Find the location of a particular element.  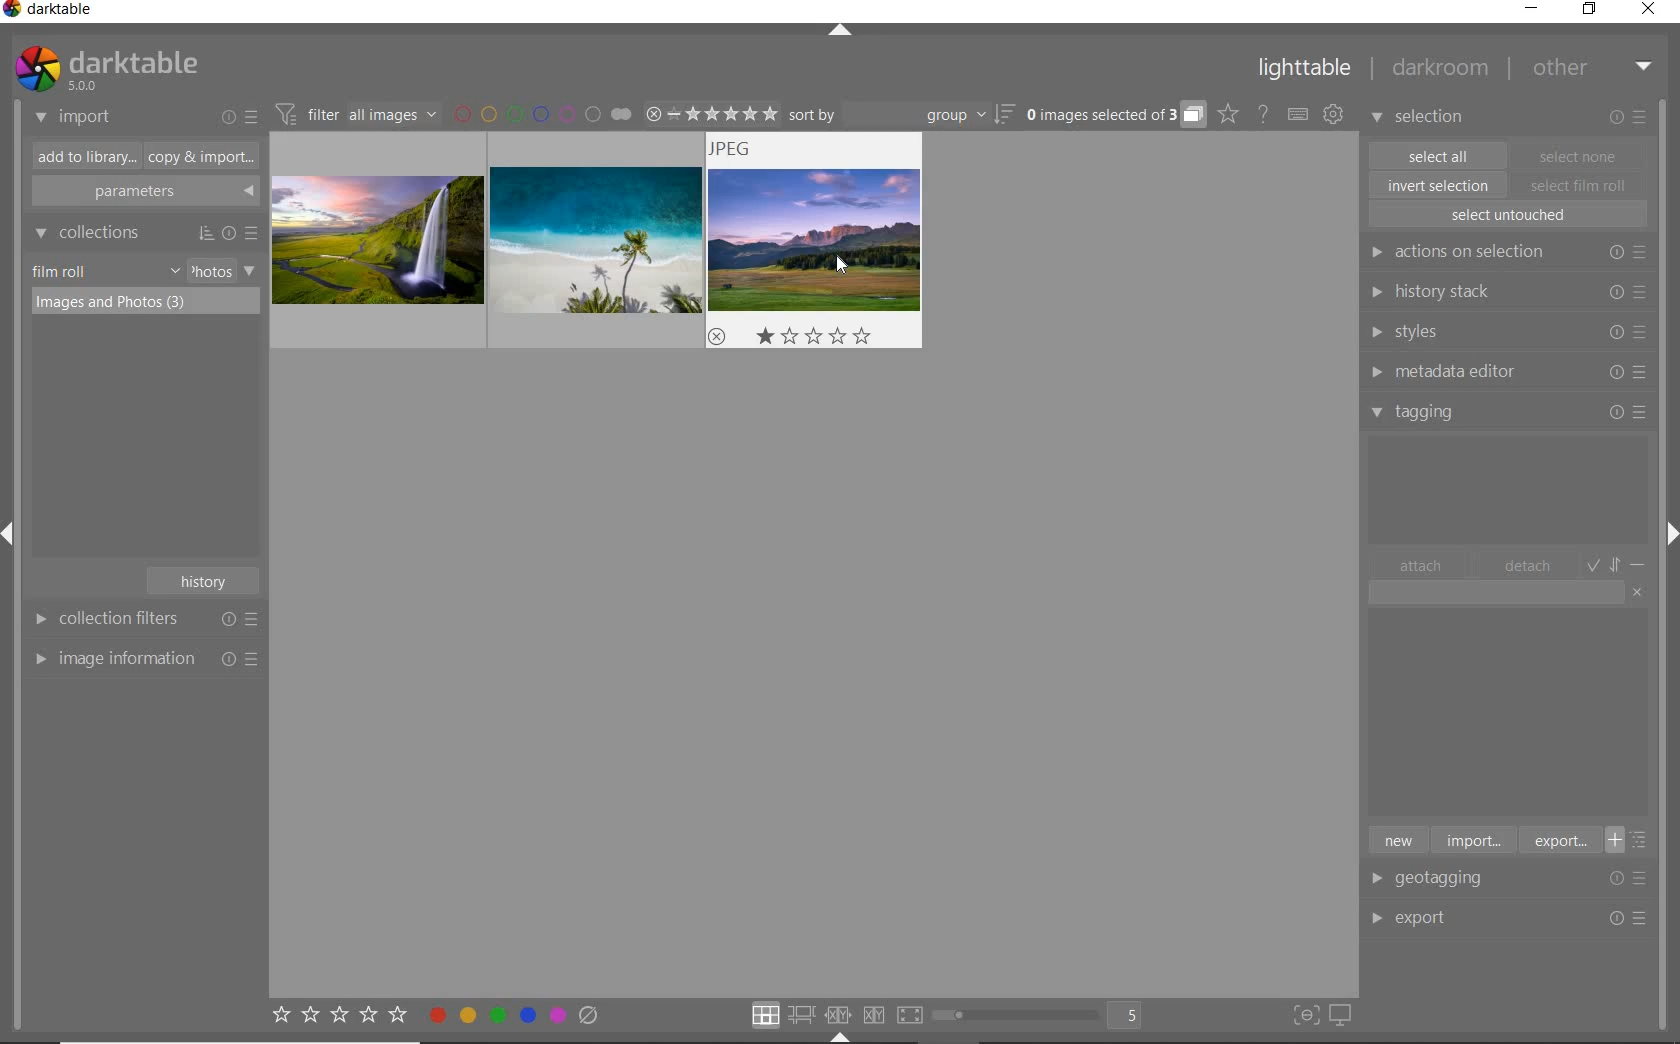

toggle list is located at coordinates (1633, 840).